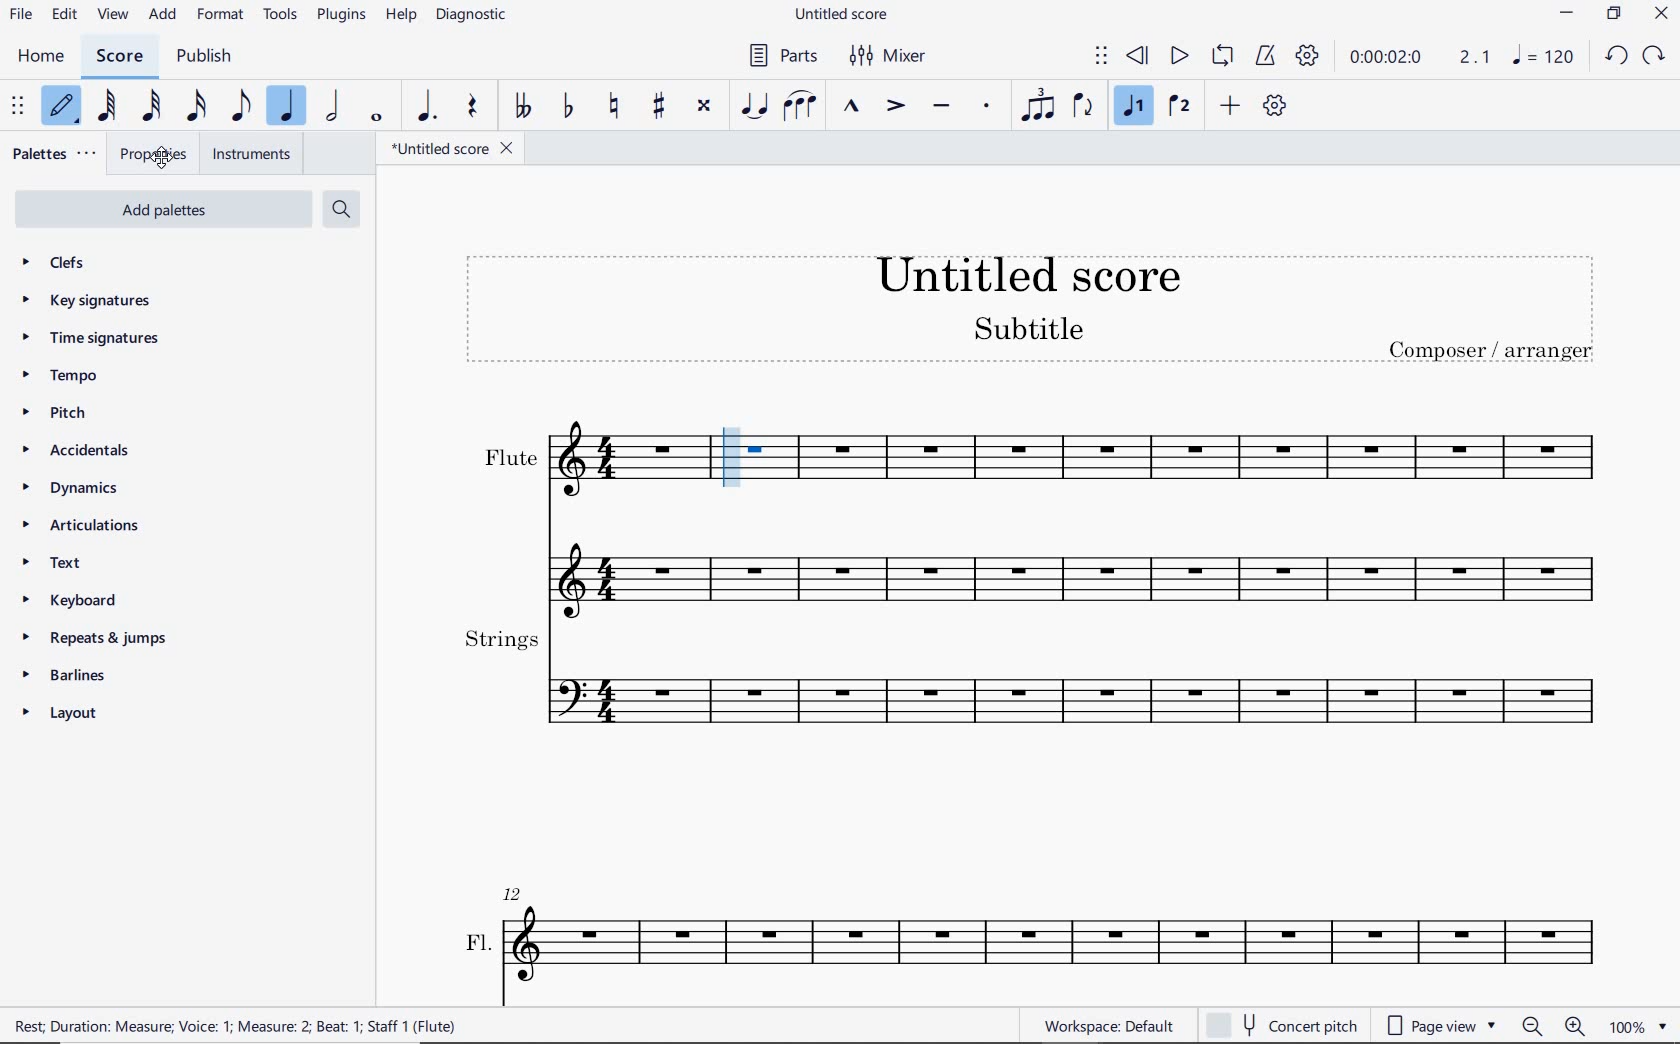 This screenshot has width=1680, height=1044. What do you see at coordinates (896, 107) in the screenshot?
I see `ACCENT` at bounding box center [896, 107].